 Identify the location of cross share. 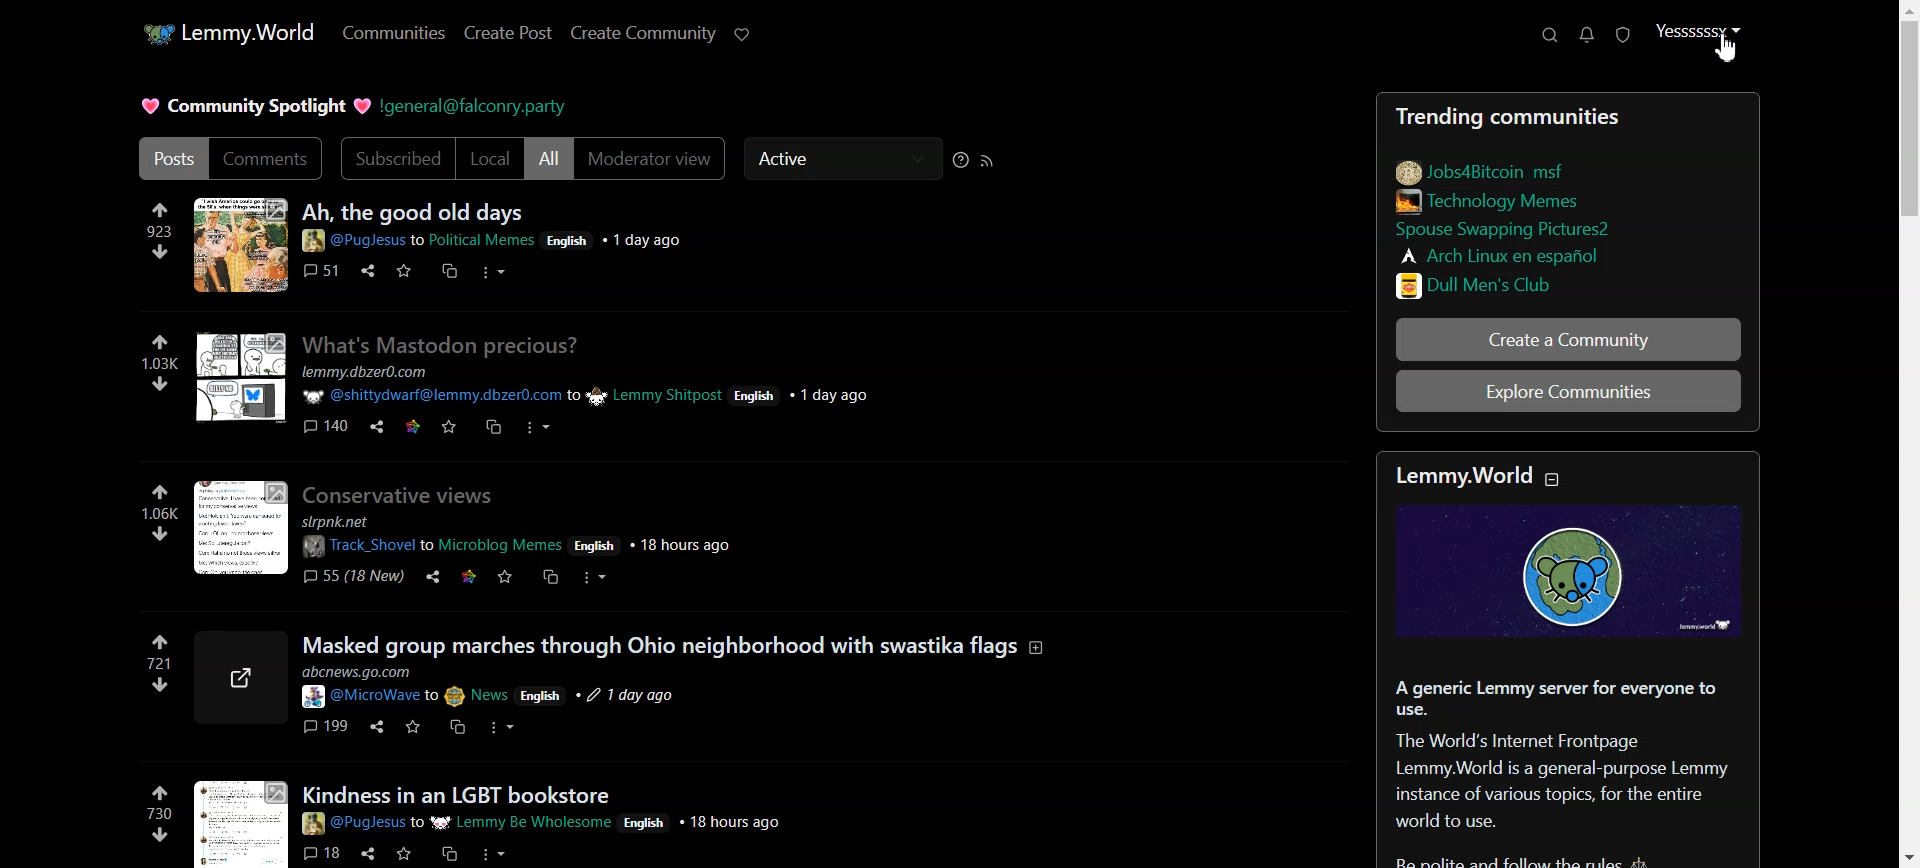
(456, 724).